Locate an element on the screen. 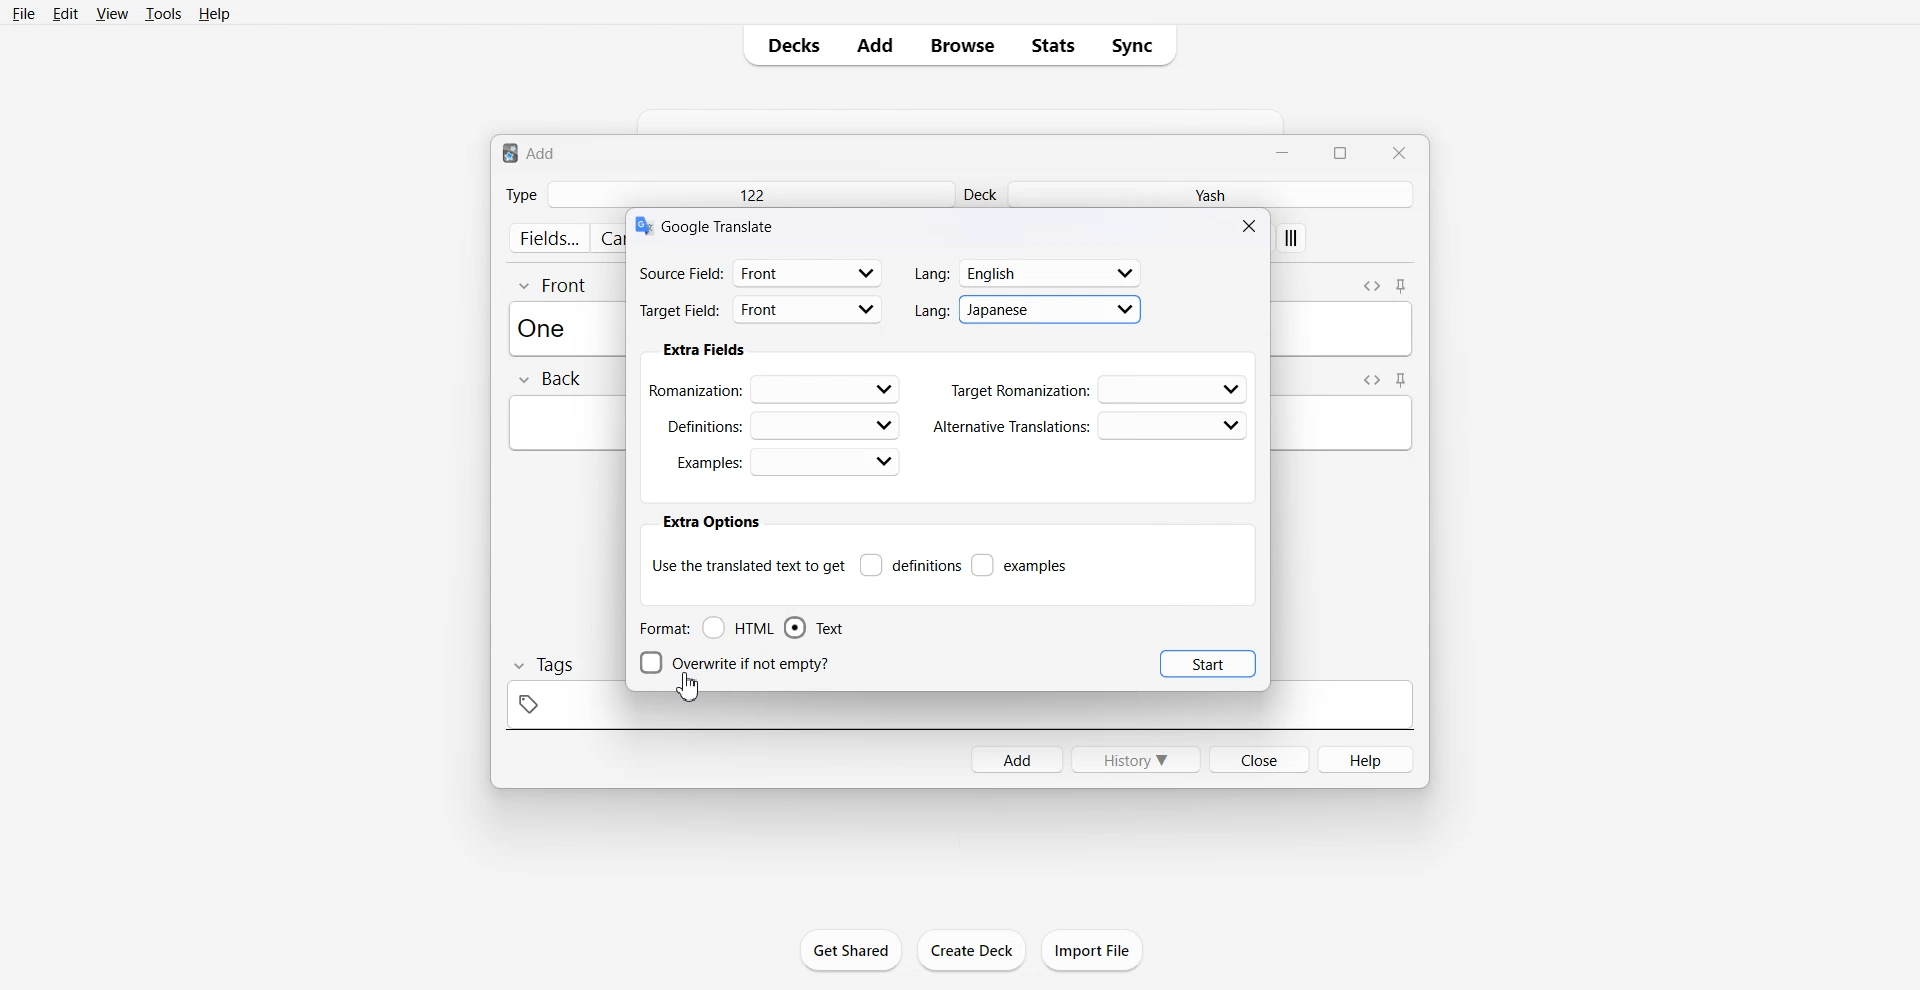 The height and width of the screenshot is (990, 1920). Text is located at coordinates (548, 327).